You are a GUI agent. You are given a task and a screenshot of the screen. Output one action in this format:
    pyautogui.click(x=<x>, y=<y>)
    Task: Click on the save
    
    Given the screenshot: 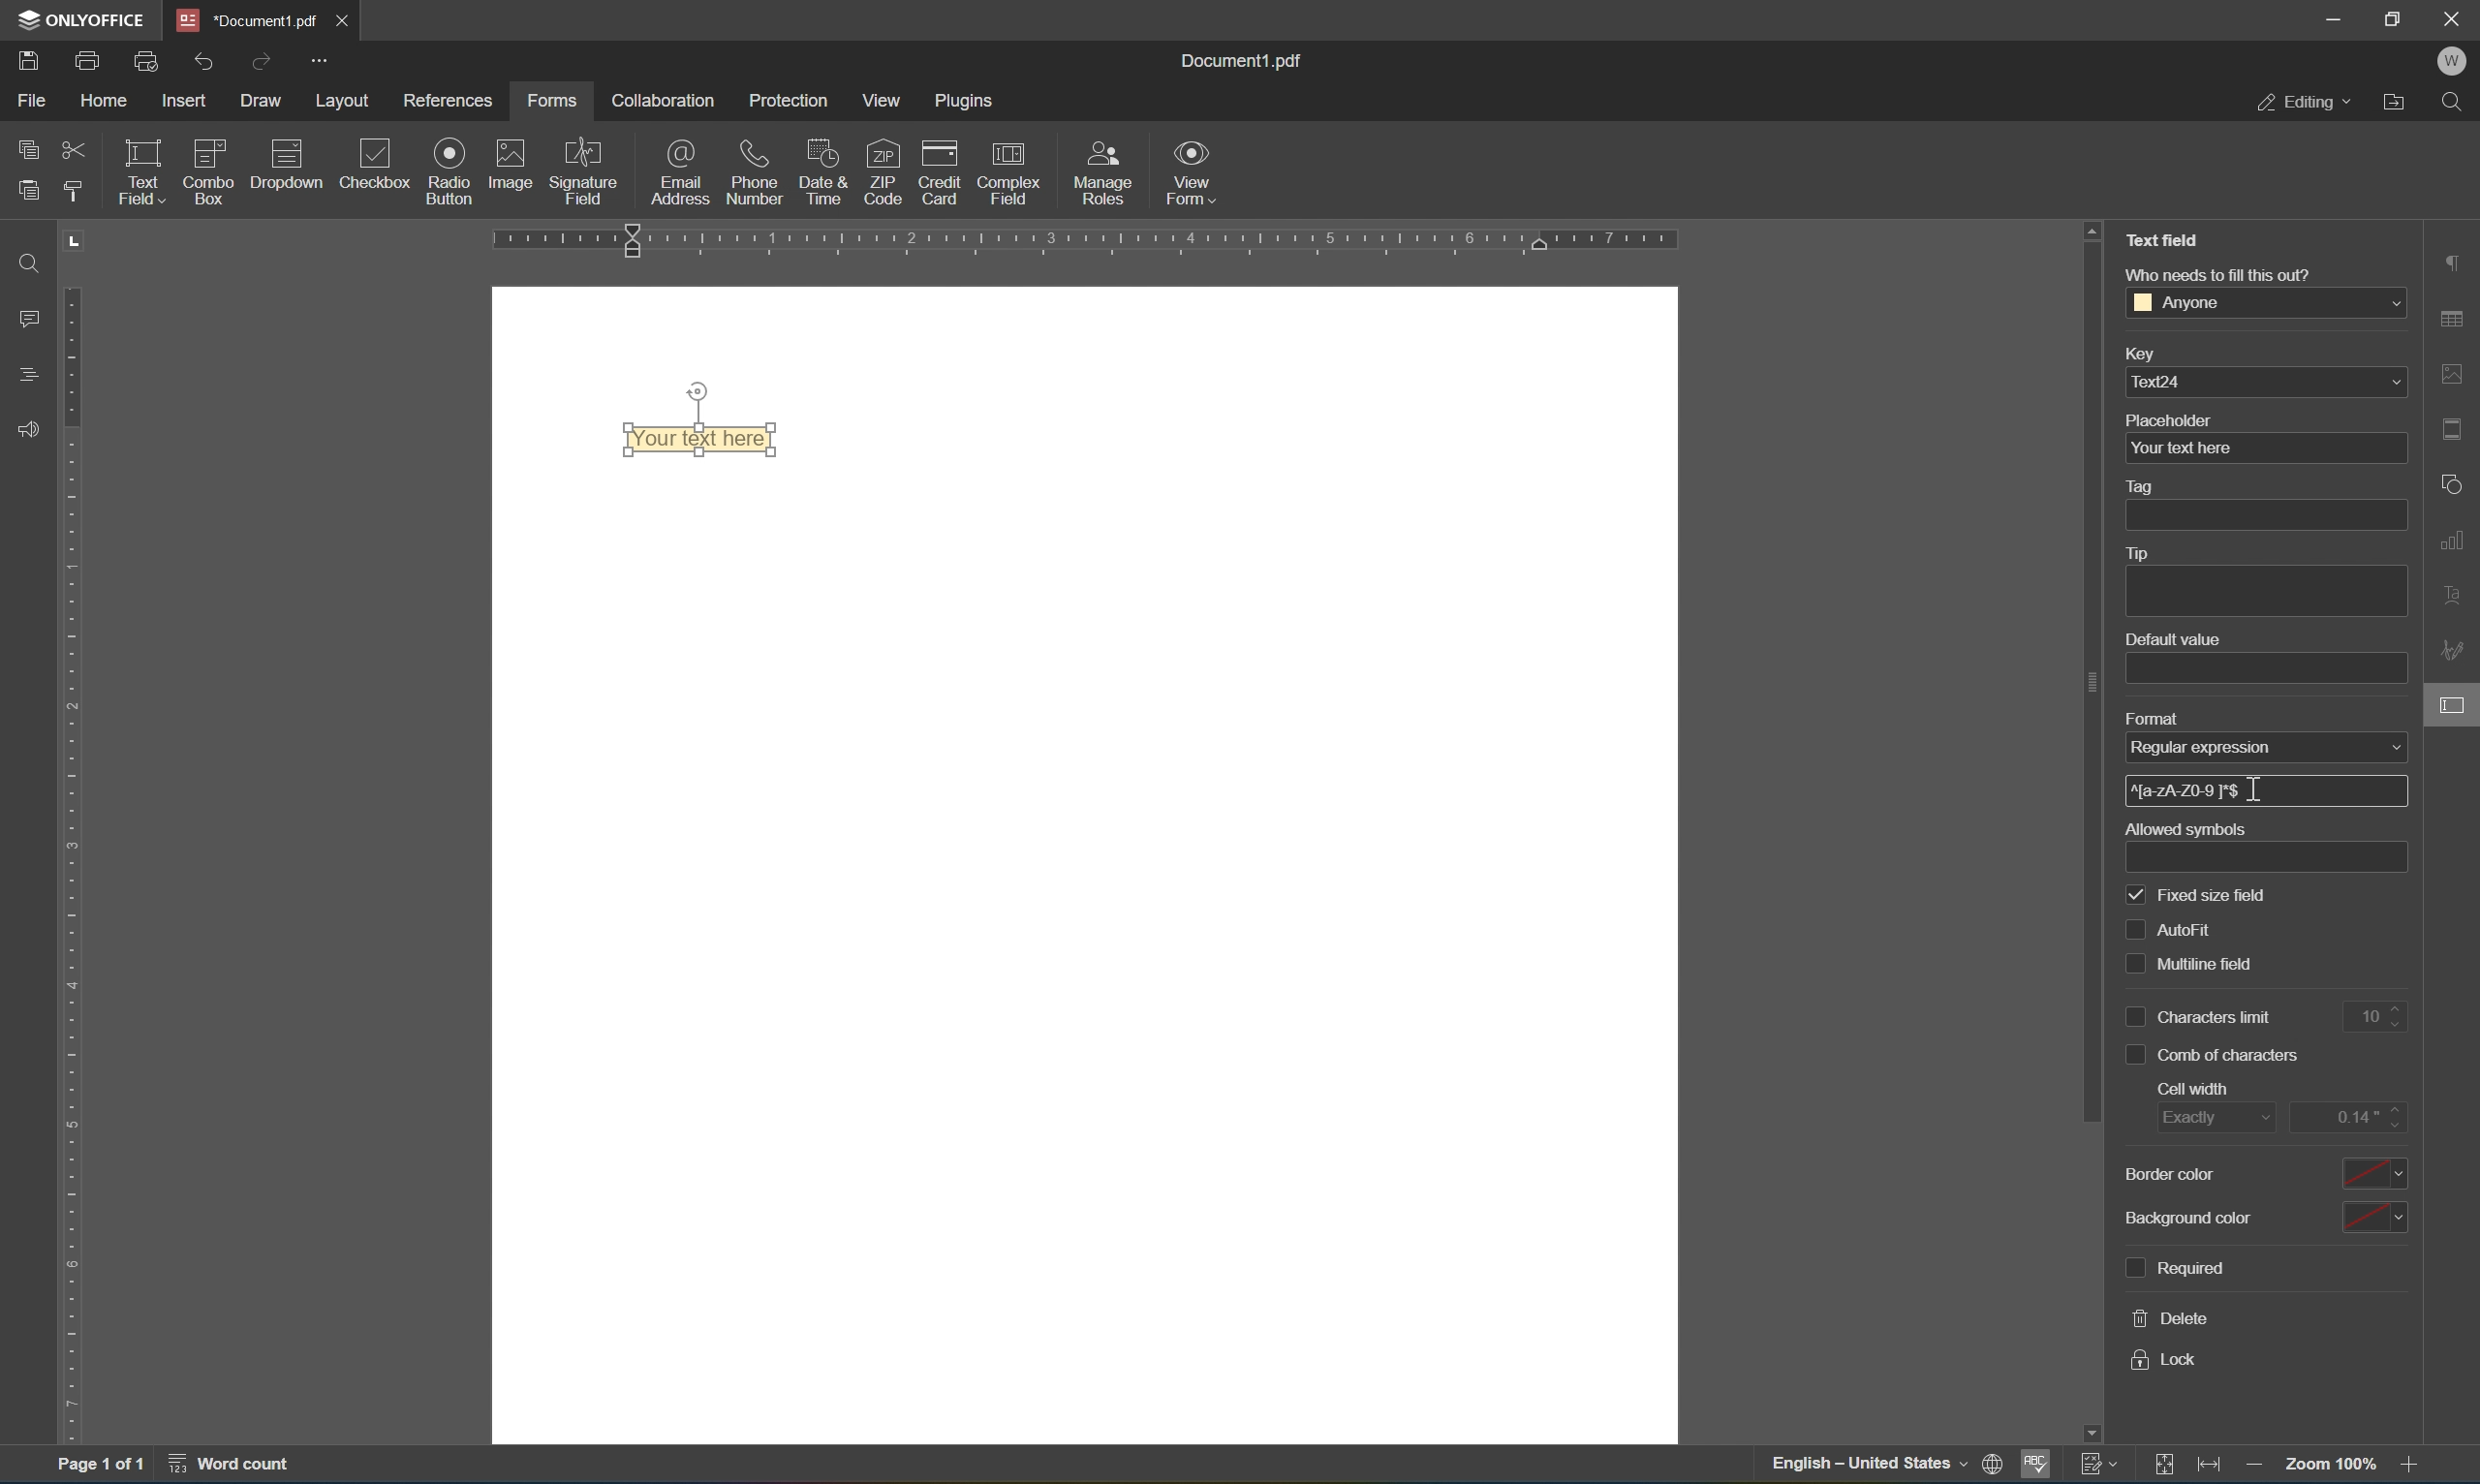 What is the action you would take?
    pyautogui.click(x=28, y=64)
    